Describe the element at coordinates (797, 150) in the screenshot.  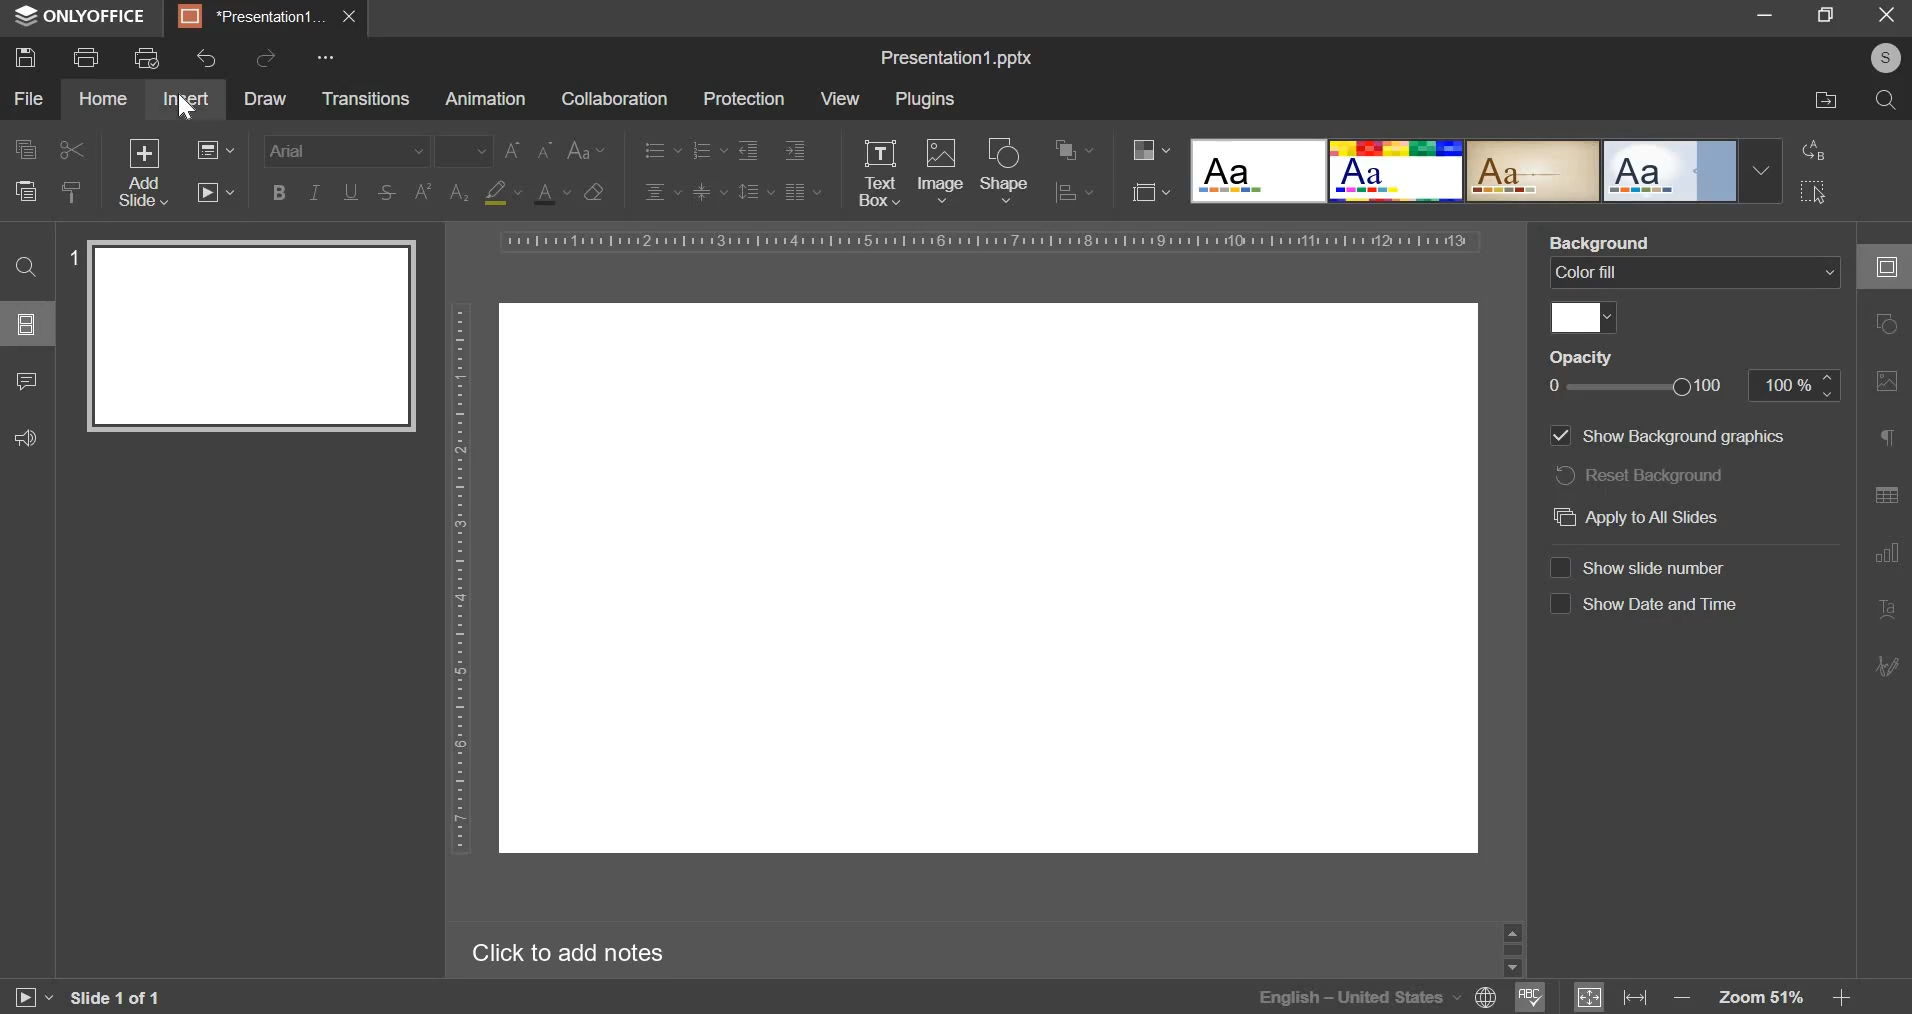
I see `increase indent` at that location.